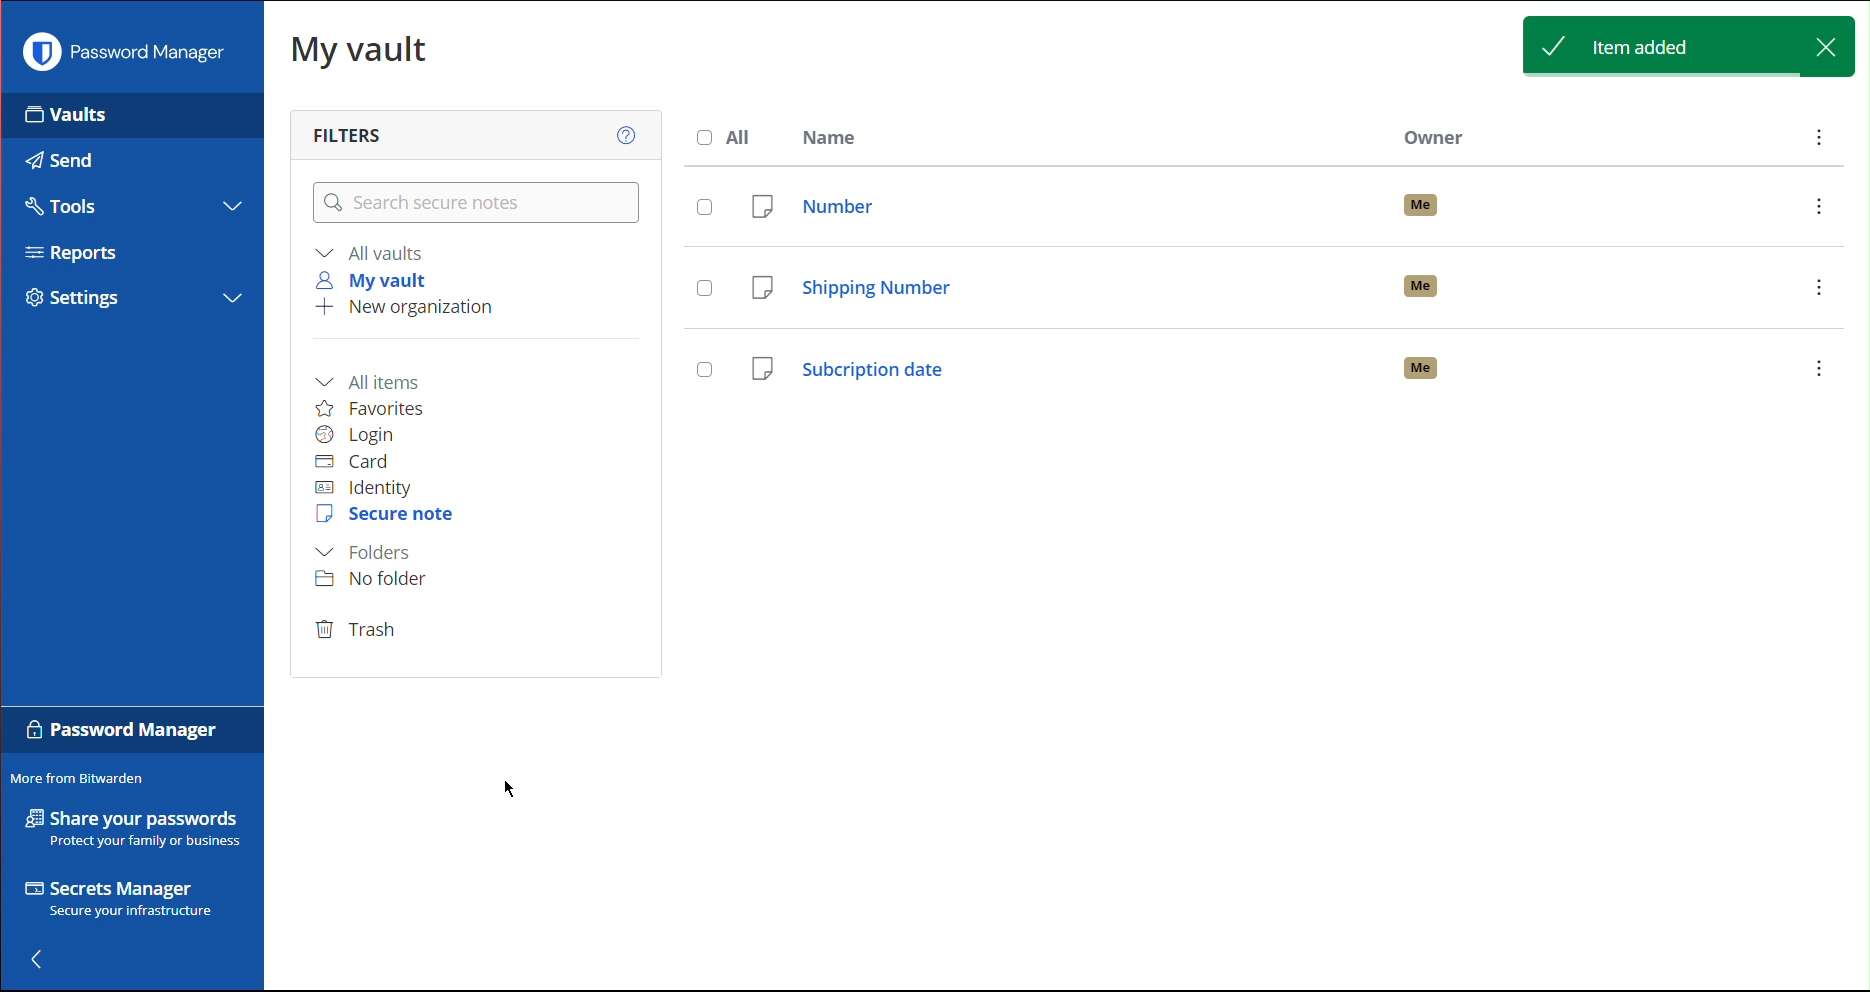  What do you see at coordinates (387, 517) in the screenshot?
I see `Secure note` at bounding box center [387, 517].